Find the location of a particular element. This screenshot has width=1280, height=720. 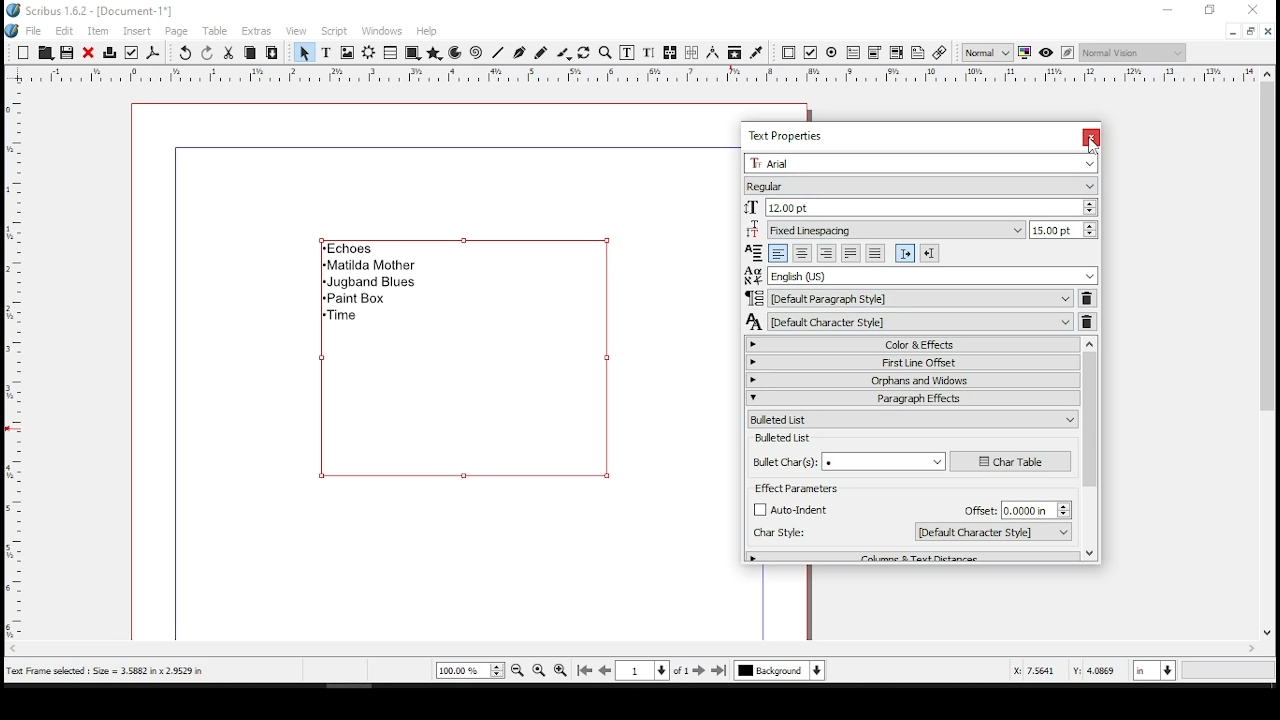

logo is located at coordinates (12, 32).